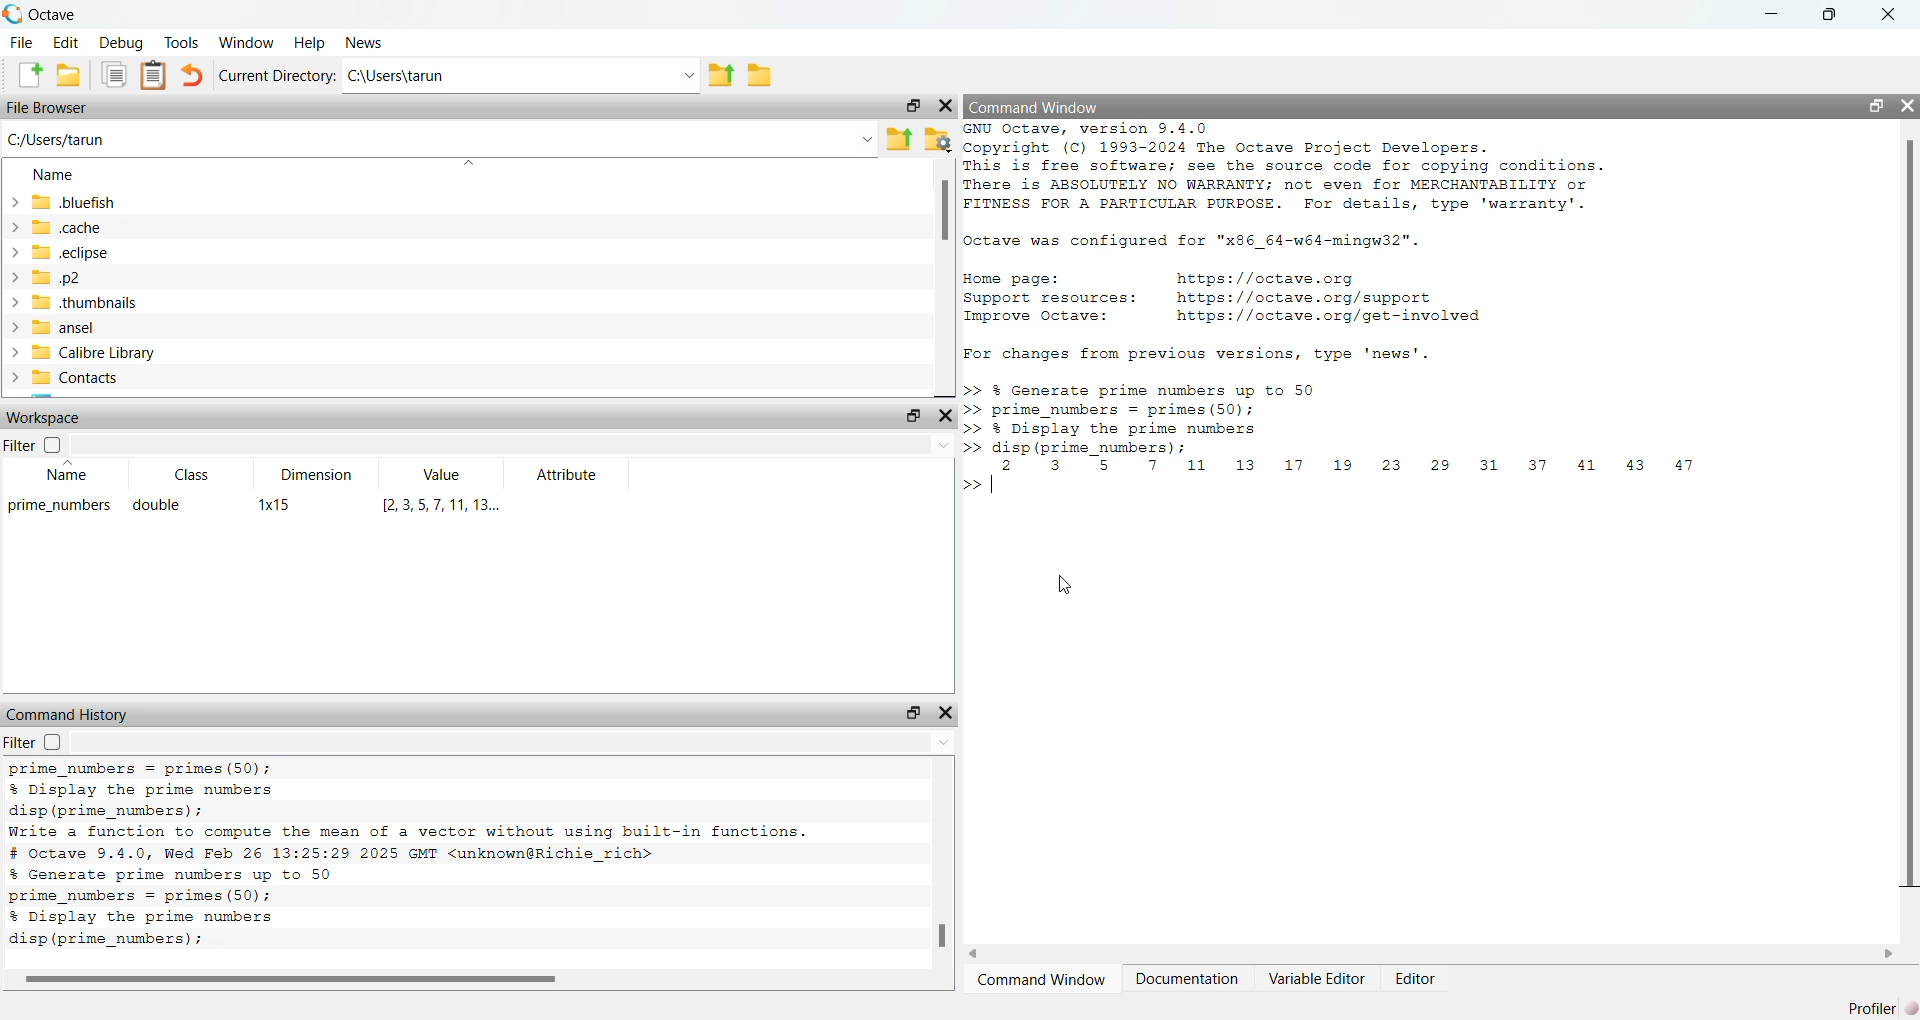  Describe the element at coordinates (58, 141) in the screenshot. I see `C;/Users/tarun` at that location.